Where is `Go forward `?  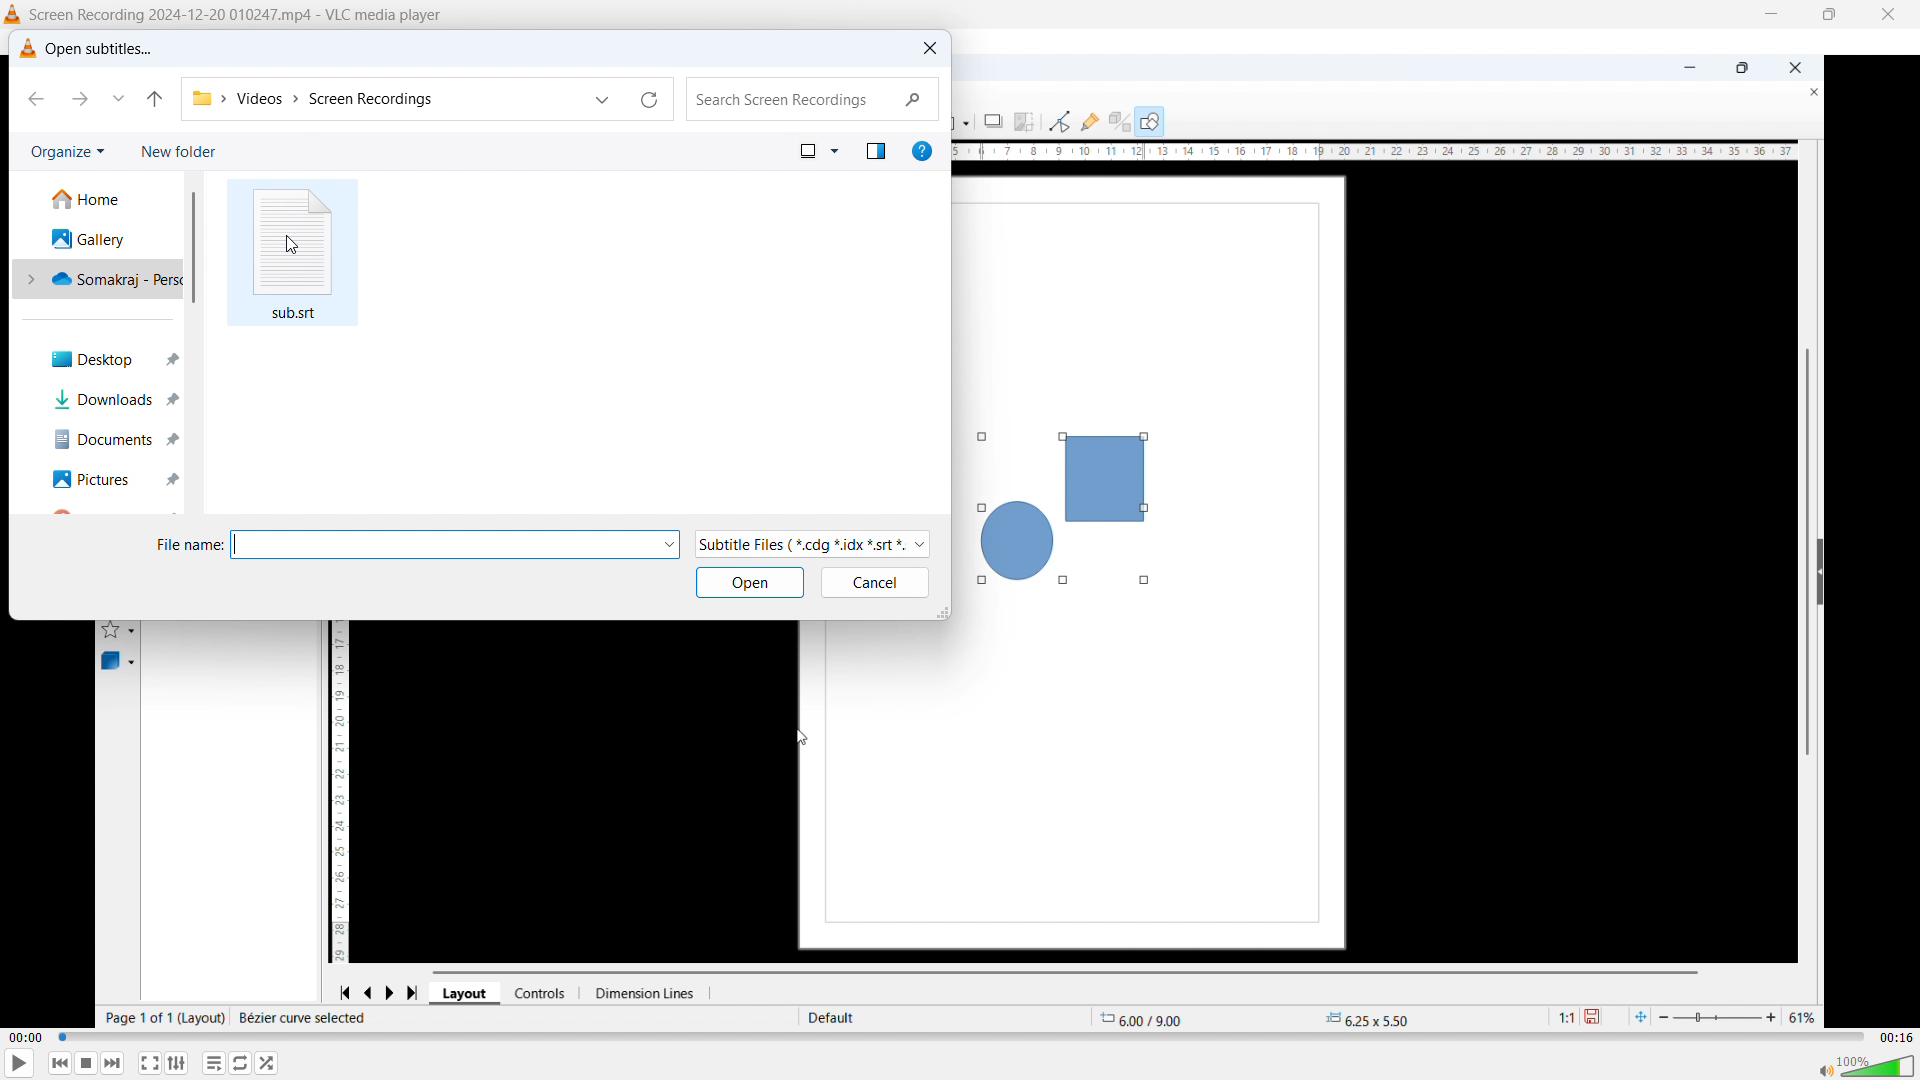 Go forward  is located at coordinates (80, 98).